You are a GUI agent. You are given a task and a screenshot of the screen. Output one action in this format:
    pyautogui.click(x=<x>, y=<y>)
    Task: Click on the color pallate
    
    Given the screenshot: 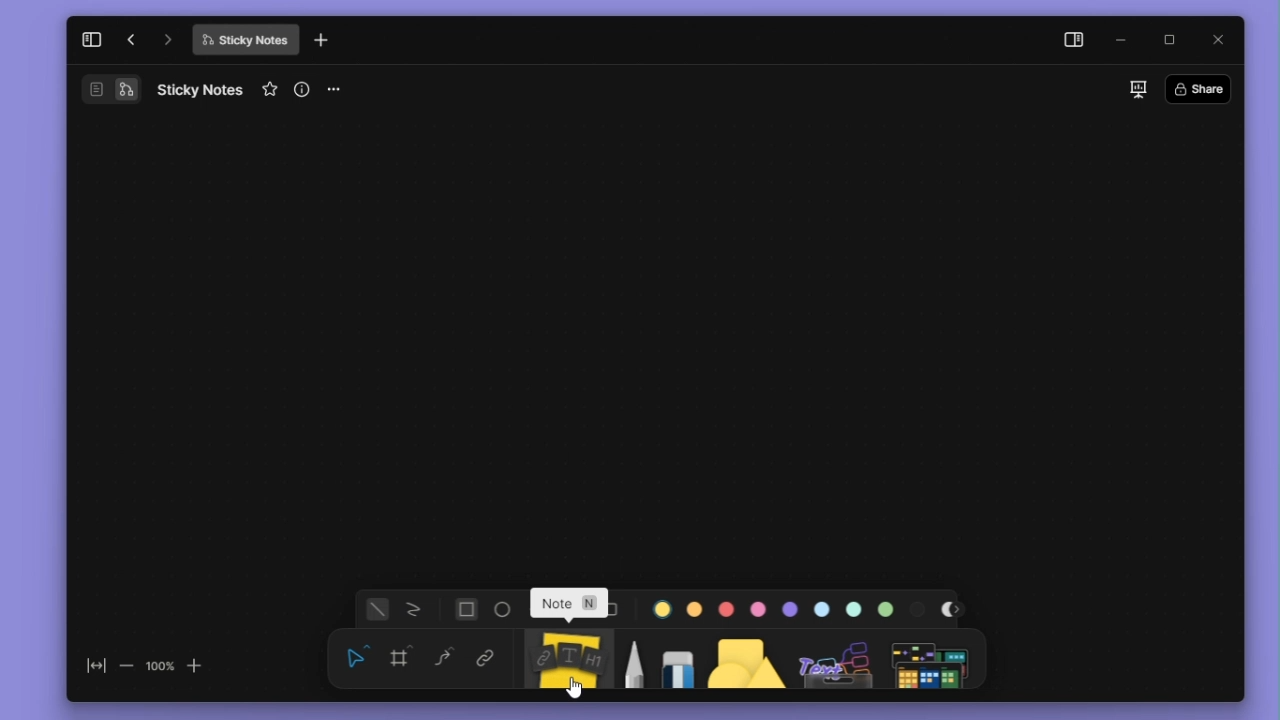 What is the action you would take?
    pyautogui.click(x=922, y=609)
    